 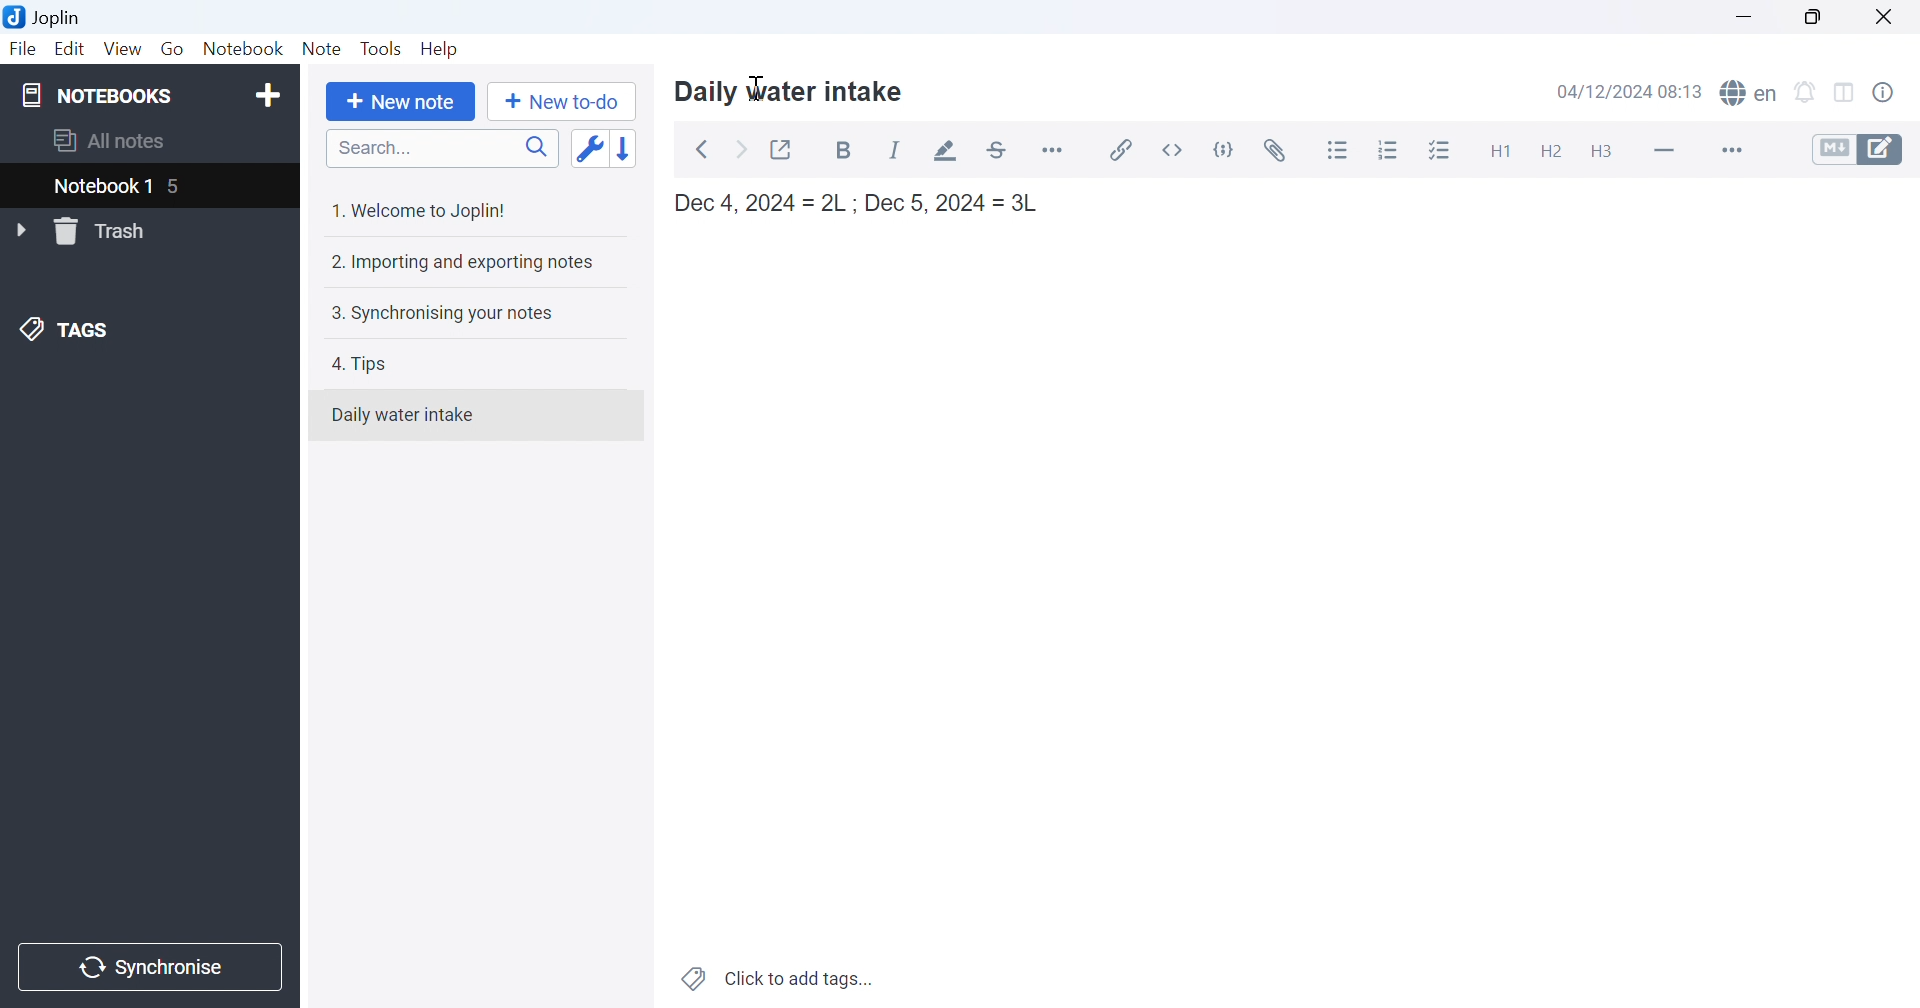 I want to click on Horizontal Line, so click(x=1663, y=151).